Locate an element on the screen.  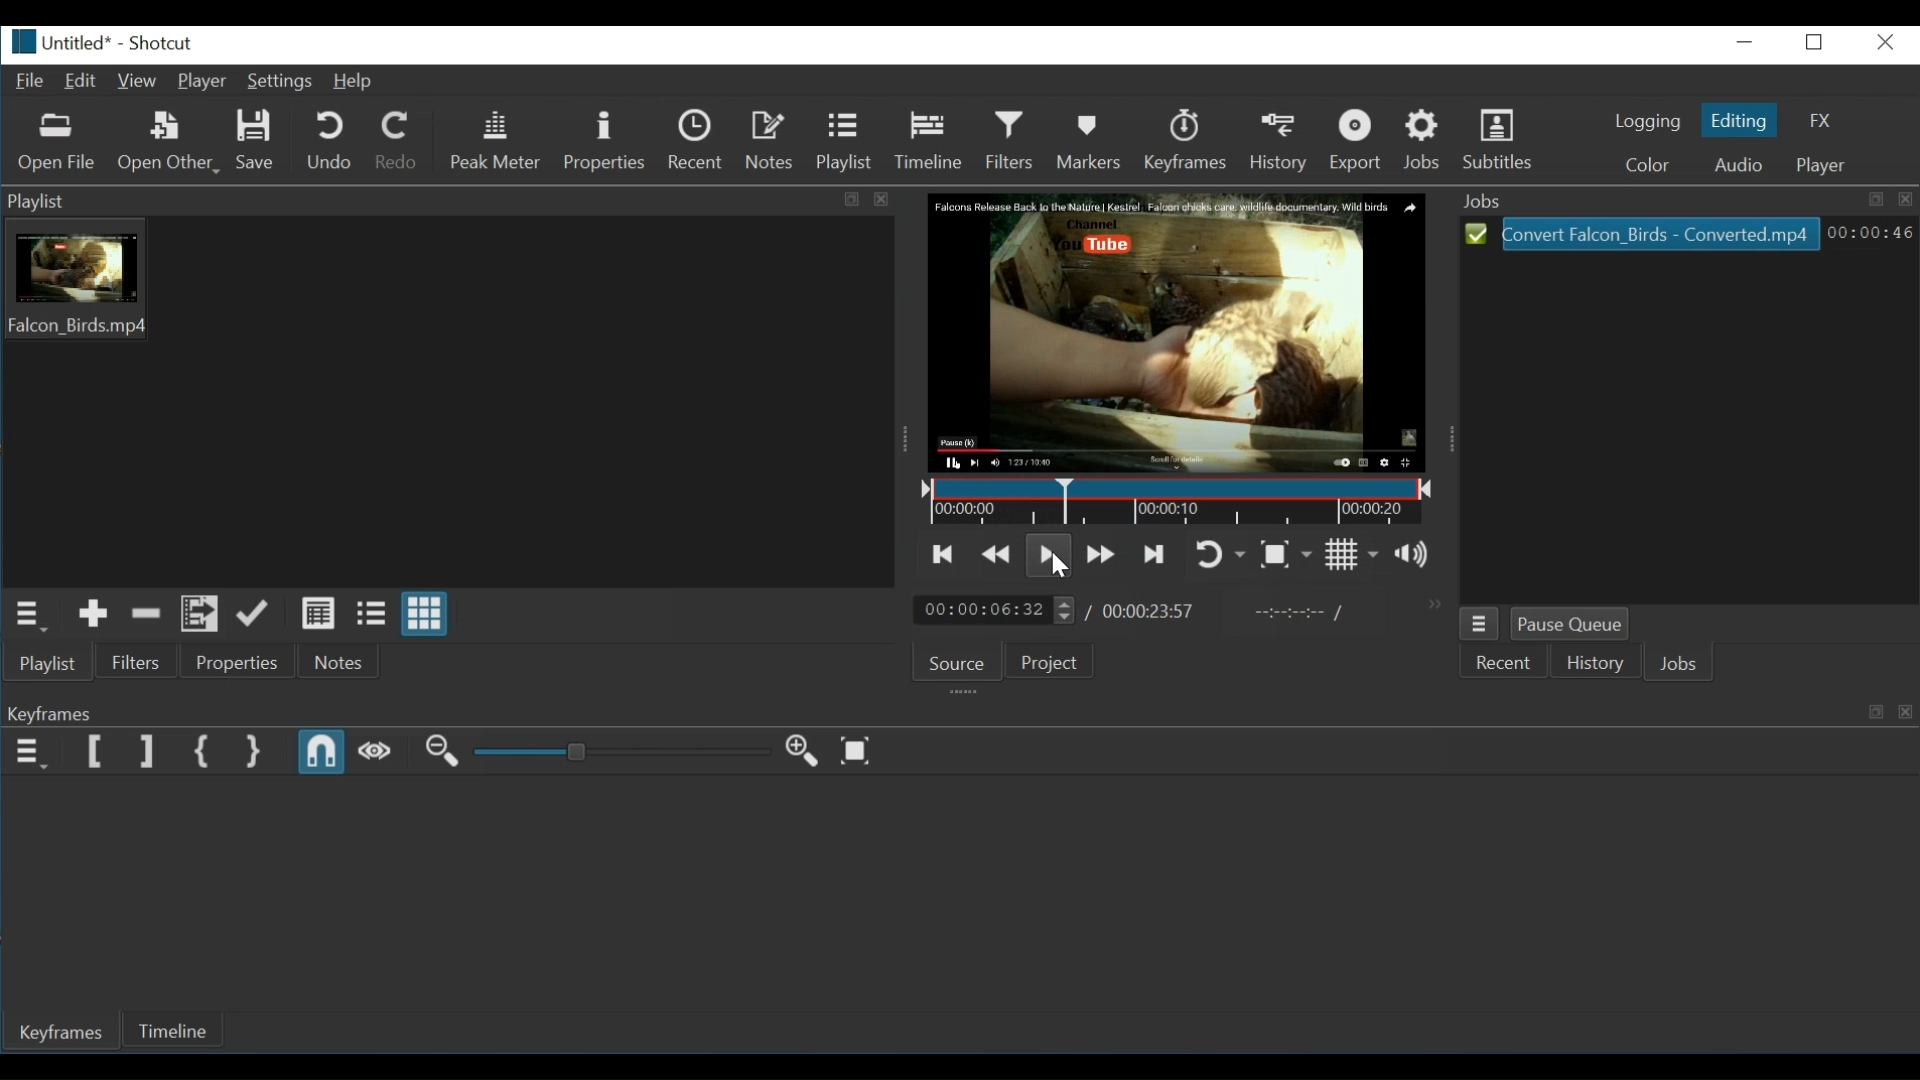
Open Other is located at coordinates (170, 143).